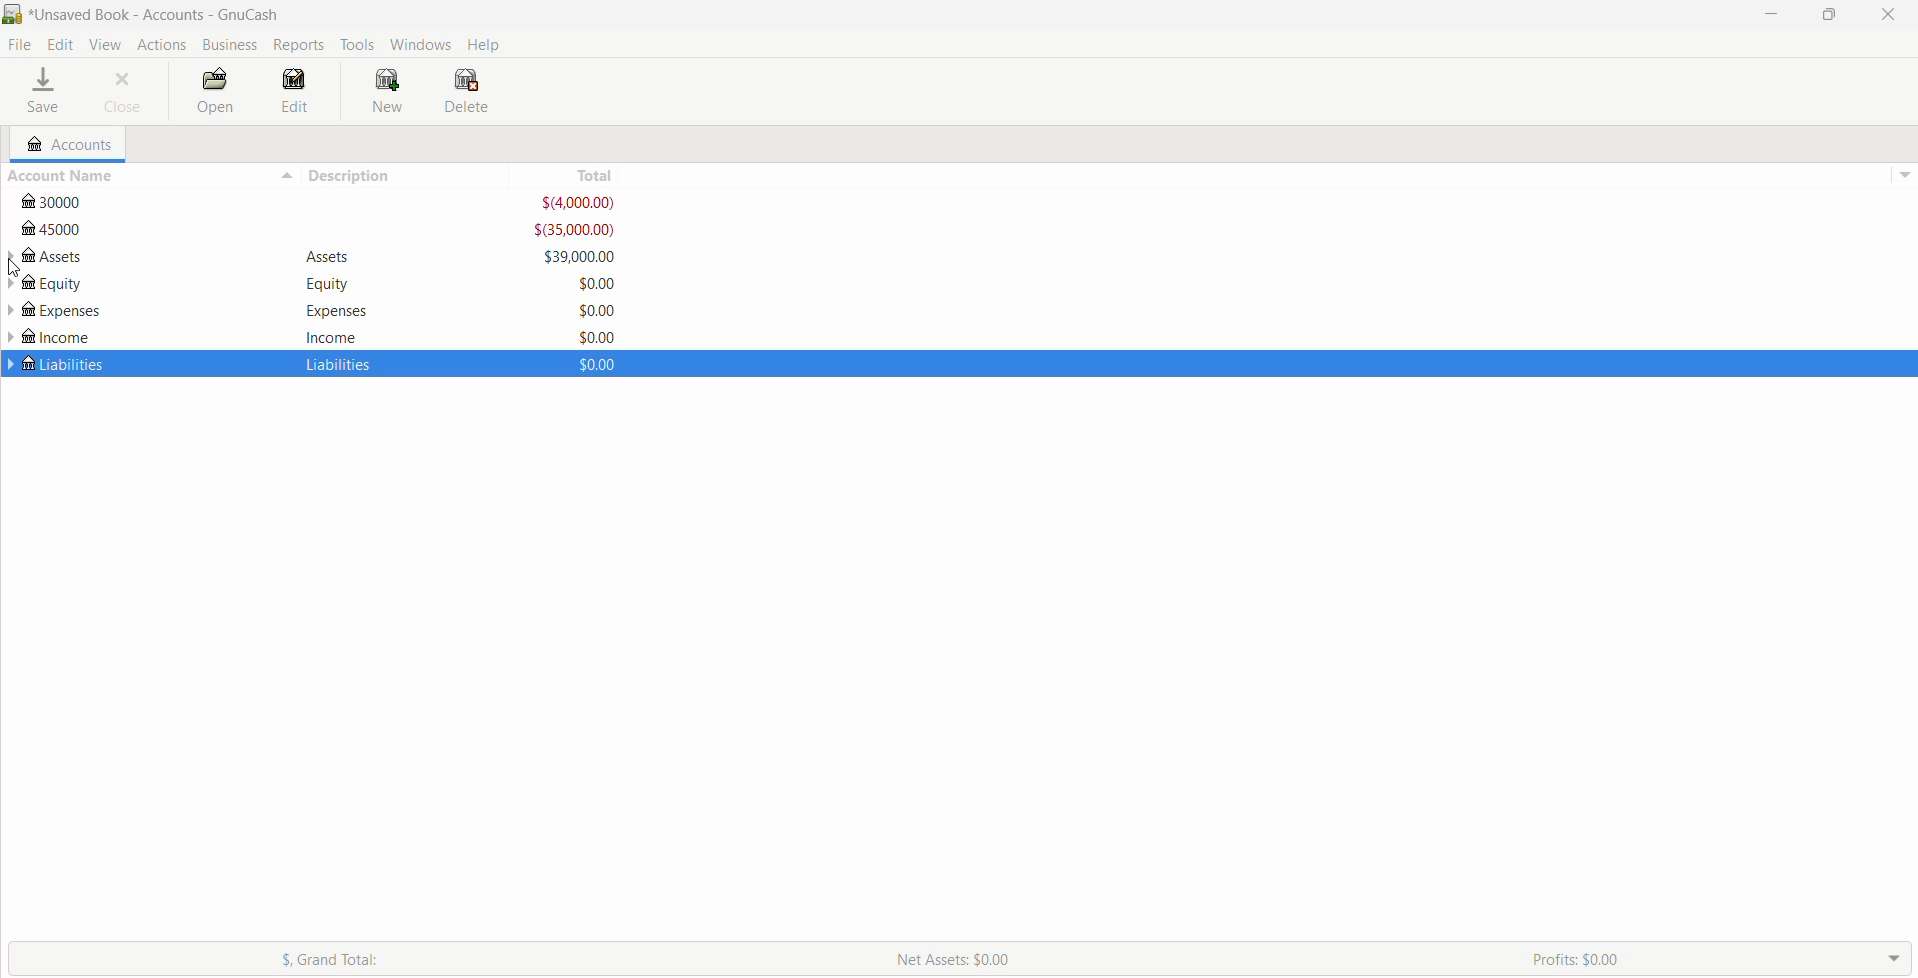 The height and width of the screenshot is (978, 1918). What do you see at coordinates (151, 227) in the screenshot?
I see `45000` at bounding box center [151, 227].